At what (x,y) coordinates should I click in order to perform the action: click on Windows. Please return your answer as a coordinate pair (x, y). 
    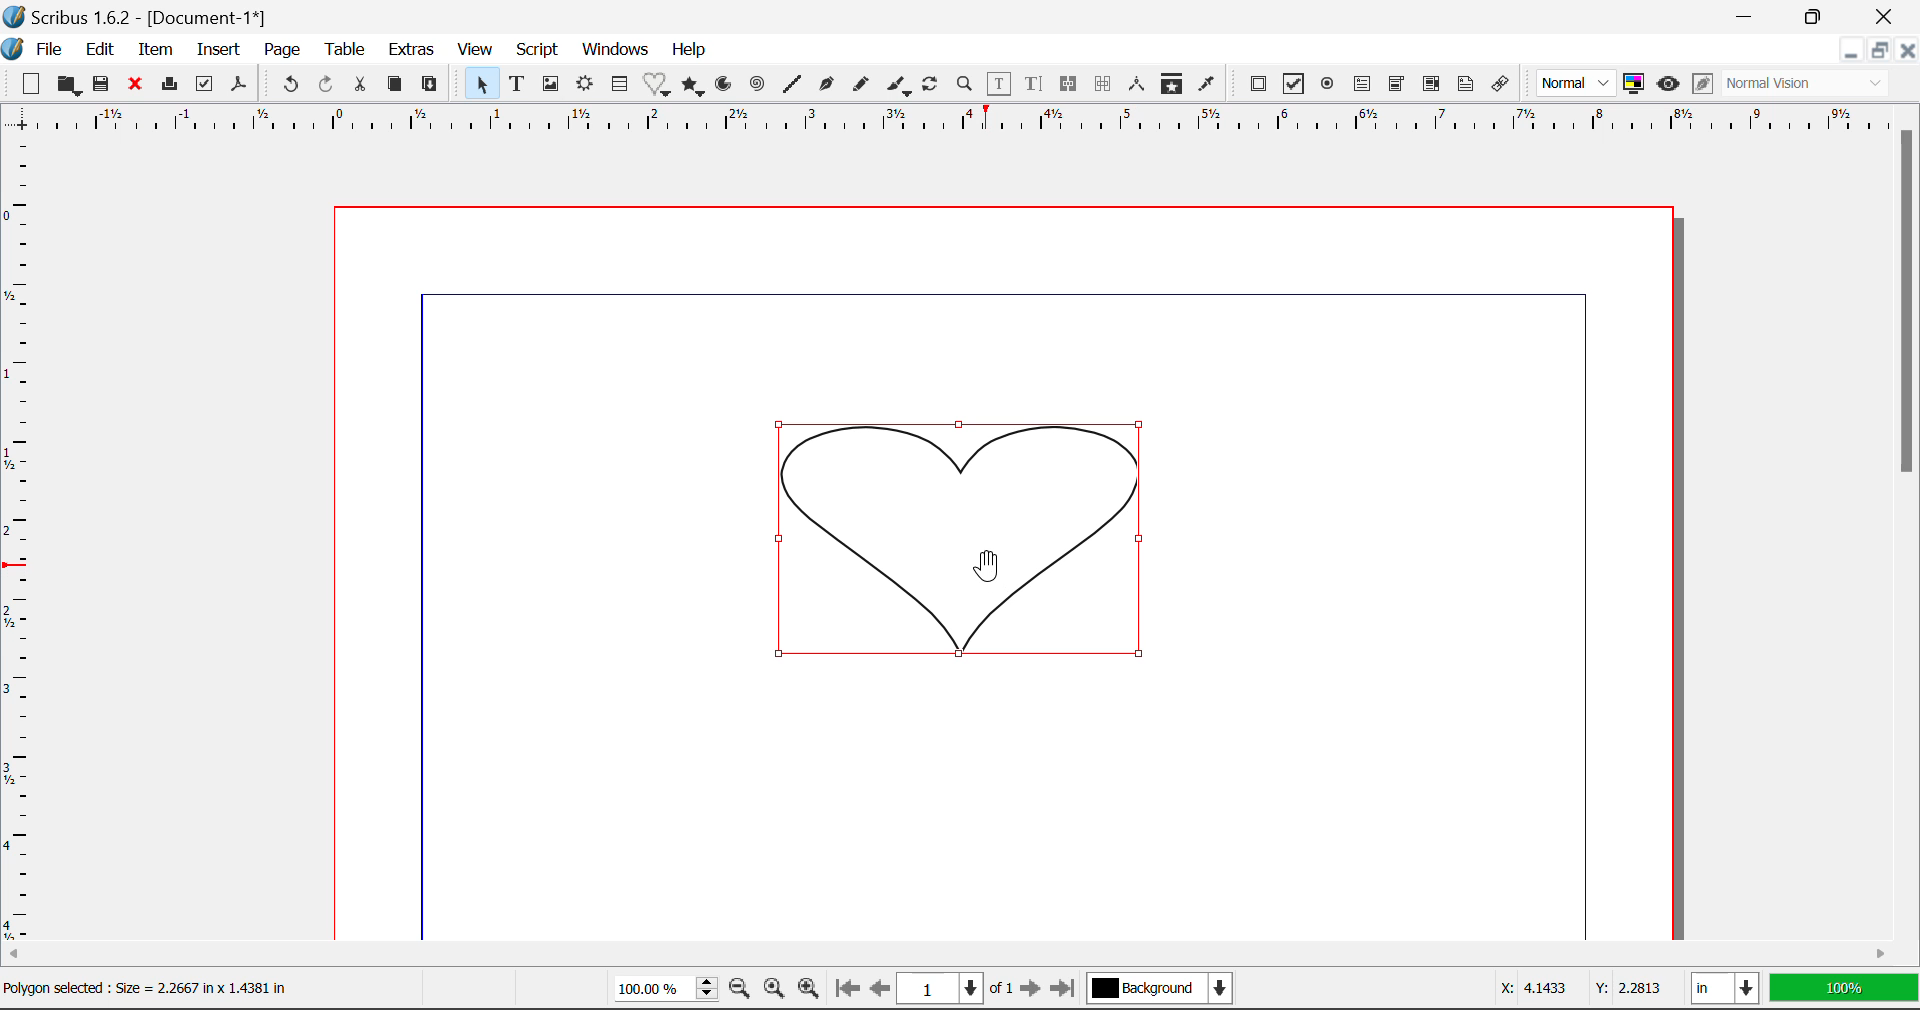
    Looking at the image, I should click on (616, 50).